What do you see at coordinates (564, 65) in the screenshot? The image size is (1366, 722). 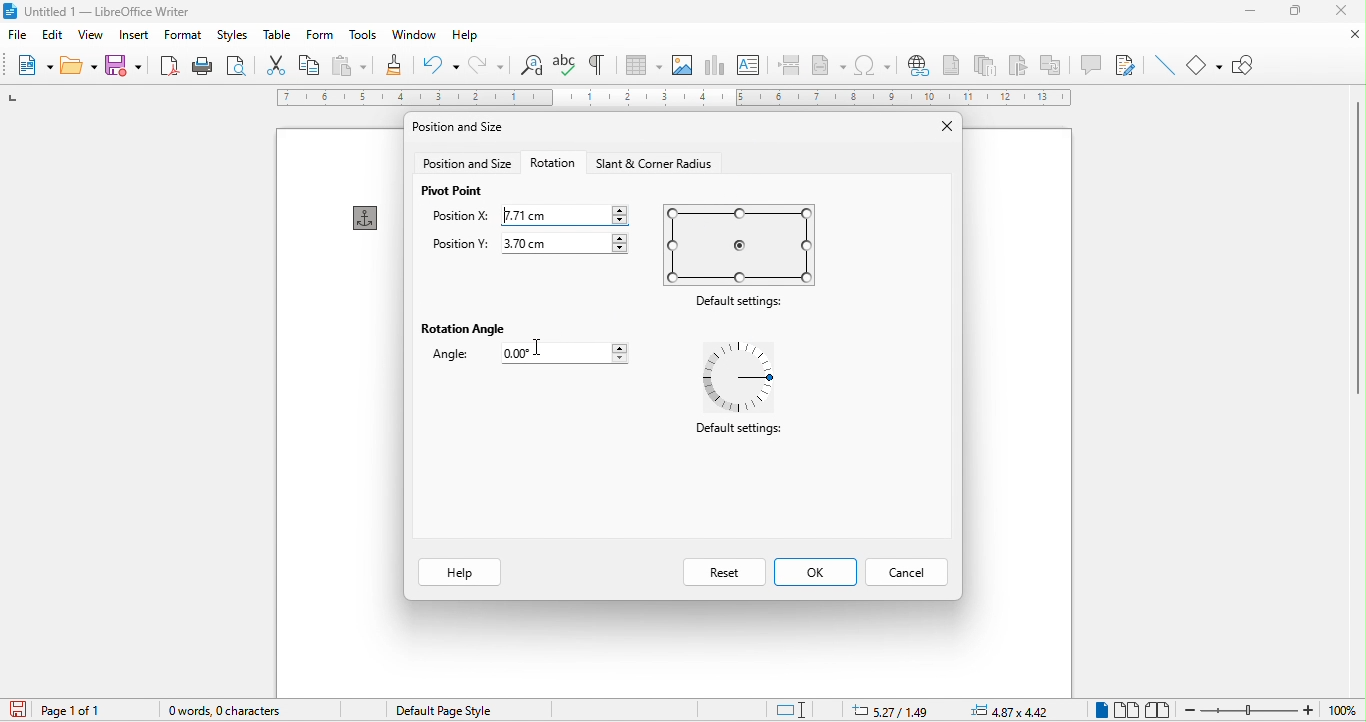 I see `spelling` at bounding box center [564, 65].